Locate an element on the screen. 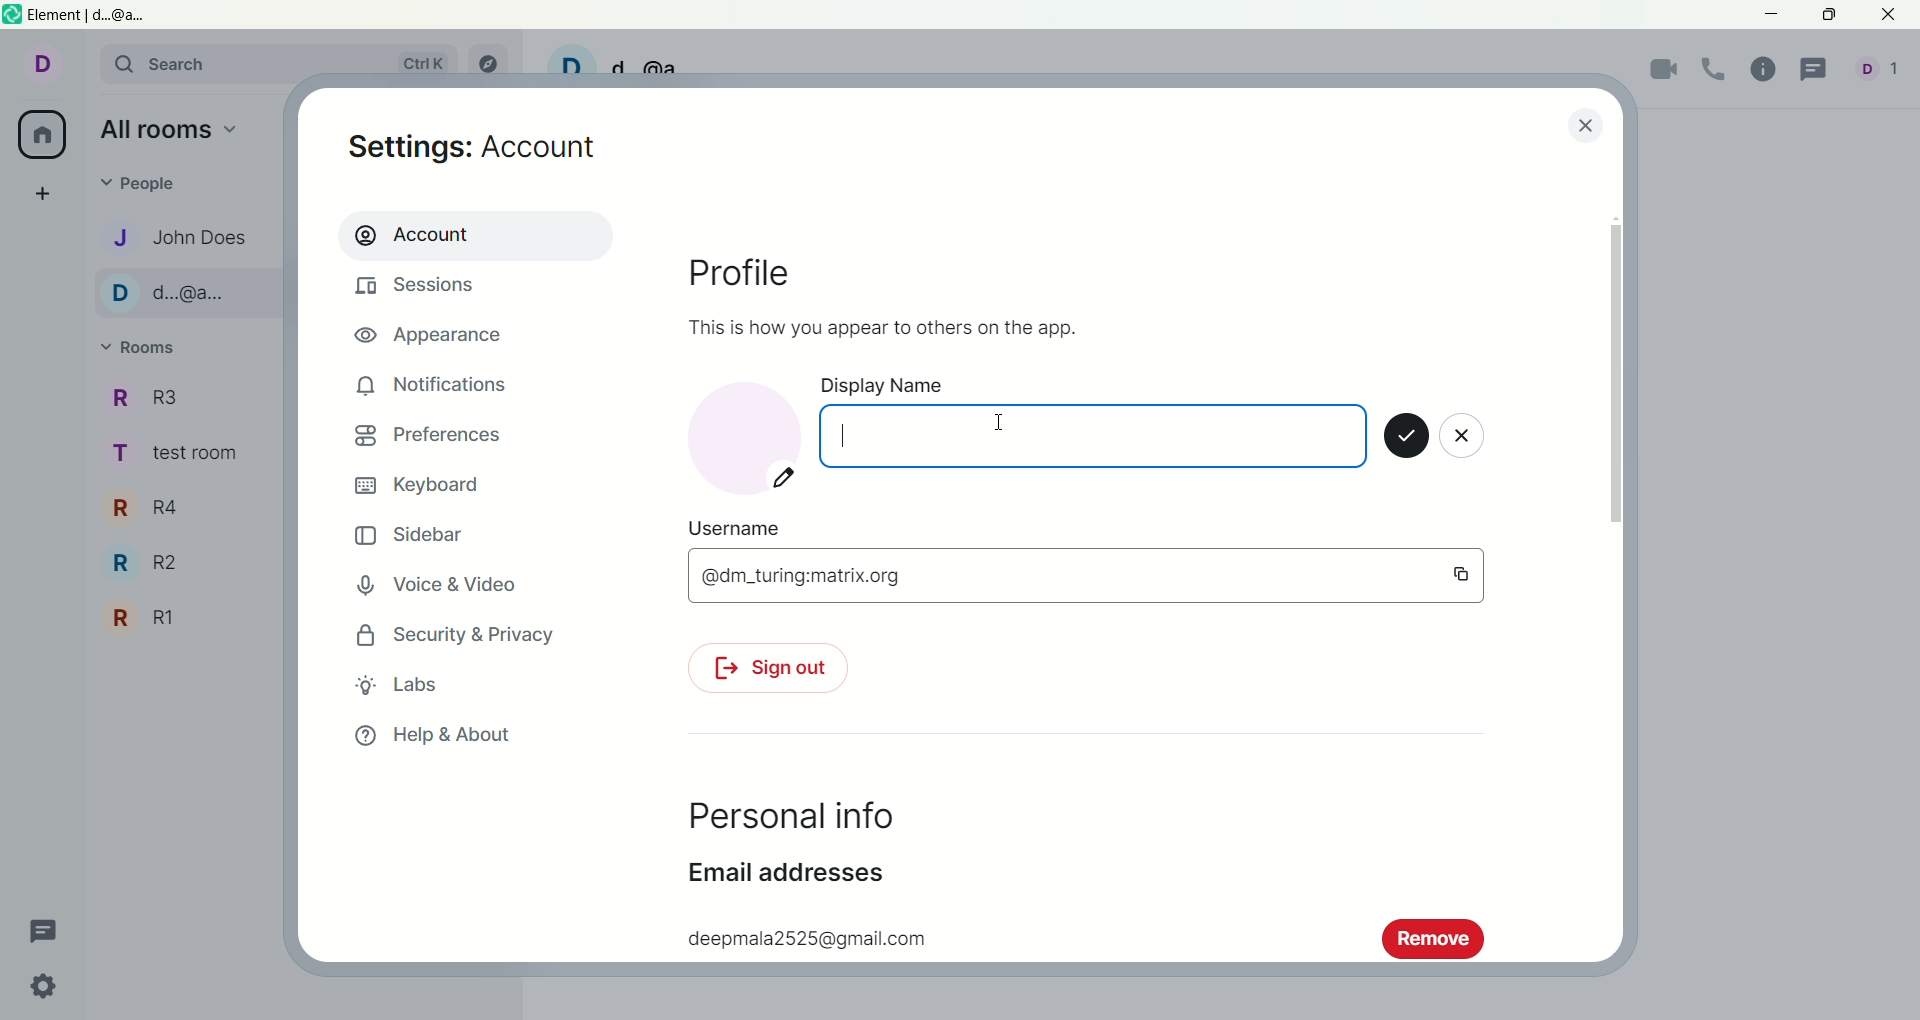 The image size is (1920, 1020). R2 is located at coordinates (155, 565).